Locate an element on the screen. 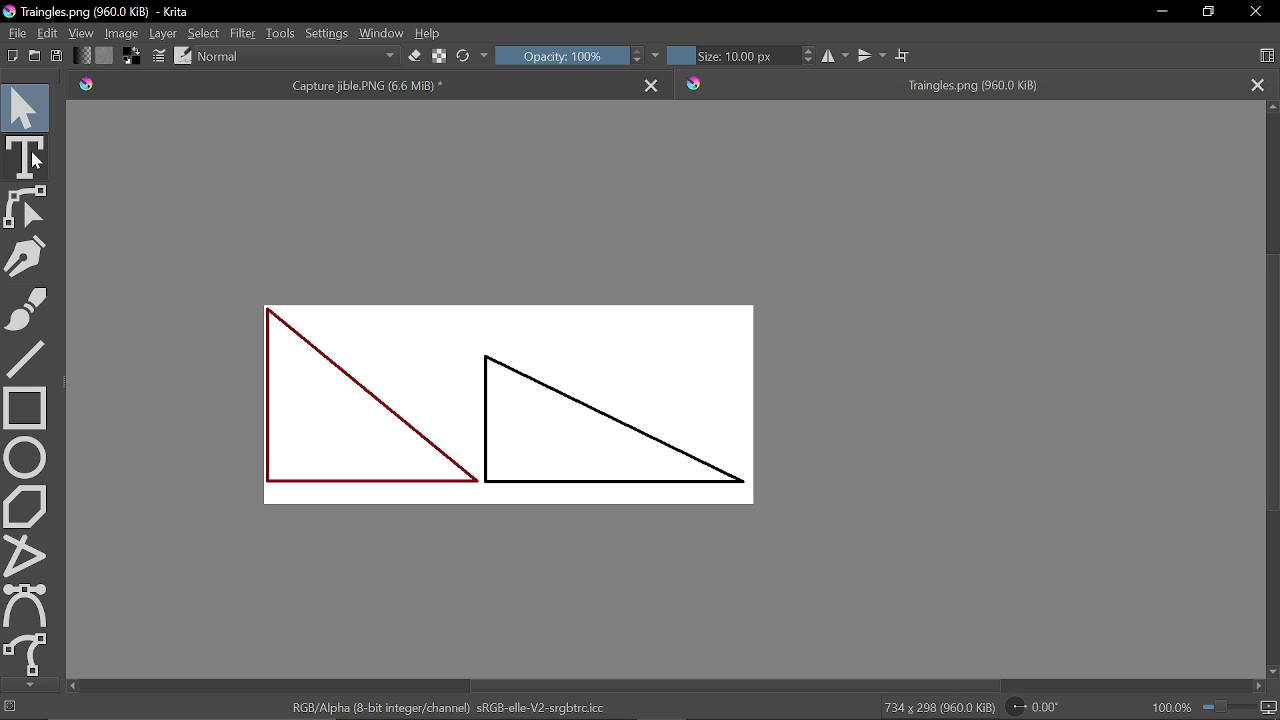 Image resolution: width=1280 pixels, height=720 pixels. Move down is located at coordinates (1272, 672).